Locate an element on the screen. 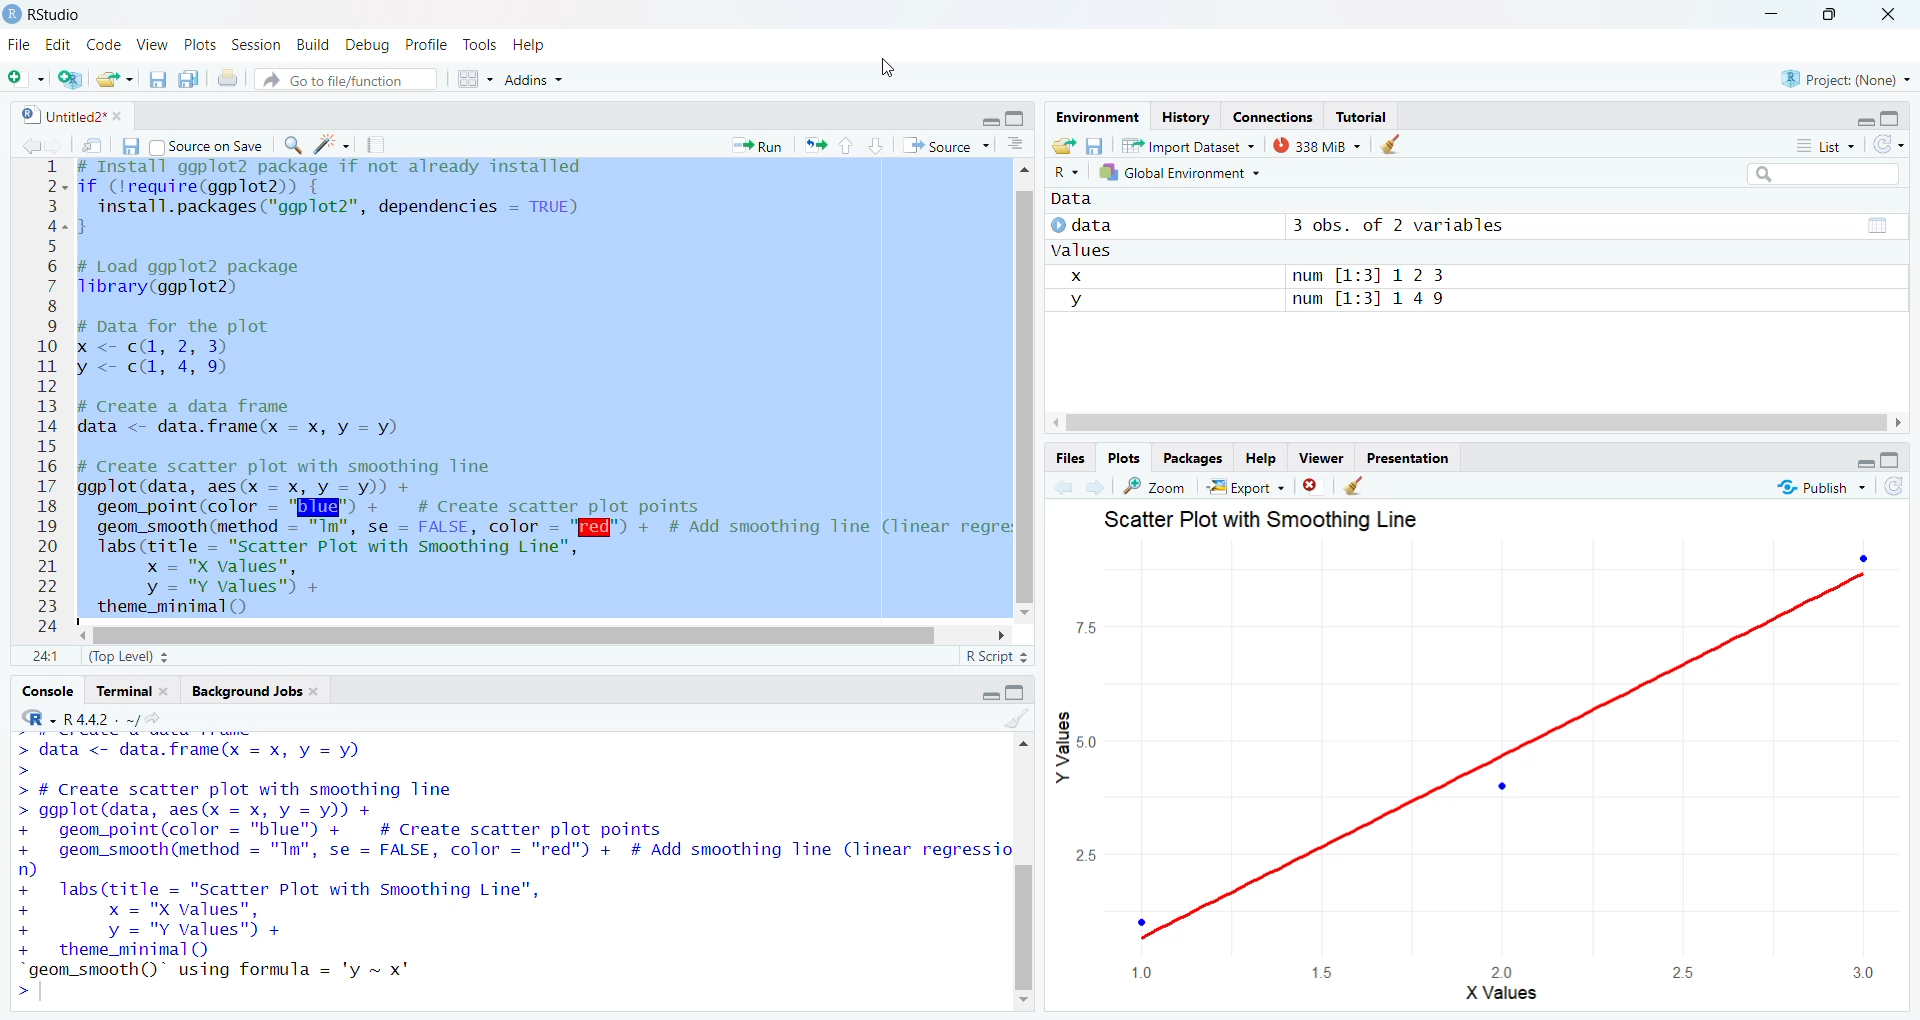 Image resolution: width=1920 pixels, height=1020 pixels. Code is located at coordinates (105, 44).